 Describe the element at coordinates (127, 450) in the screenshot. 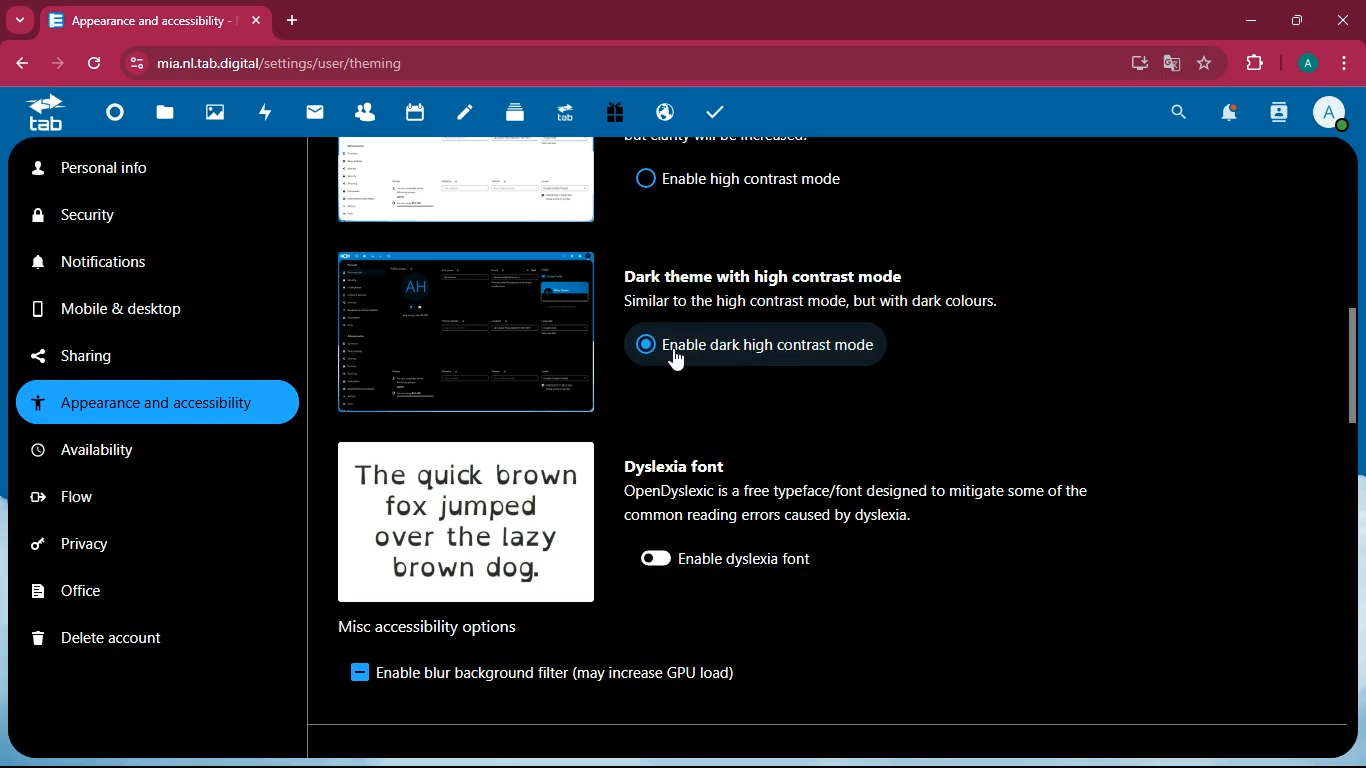

I see `availability` at that location.